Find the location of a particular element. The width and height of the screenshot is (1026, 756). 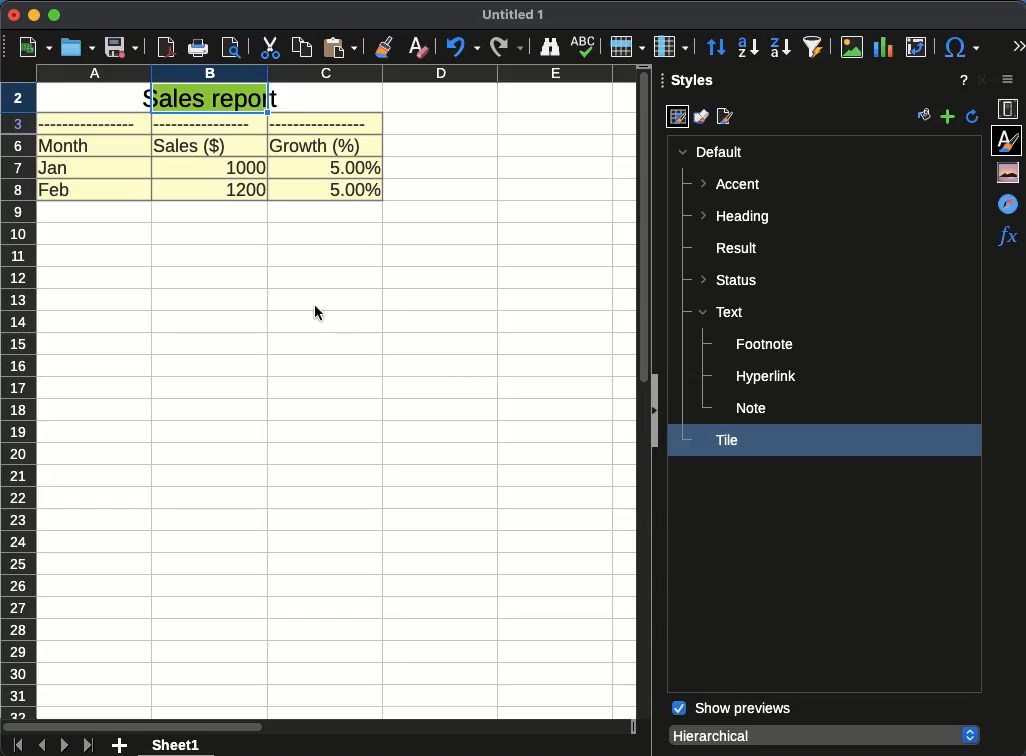

column is located at coordinates (338, 75).